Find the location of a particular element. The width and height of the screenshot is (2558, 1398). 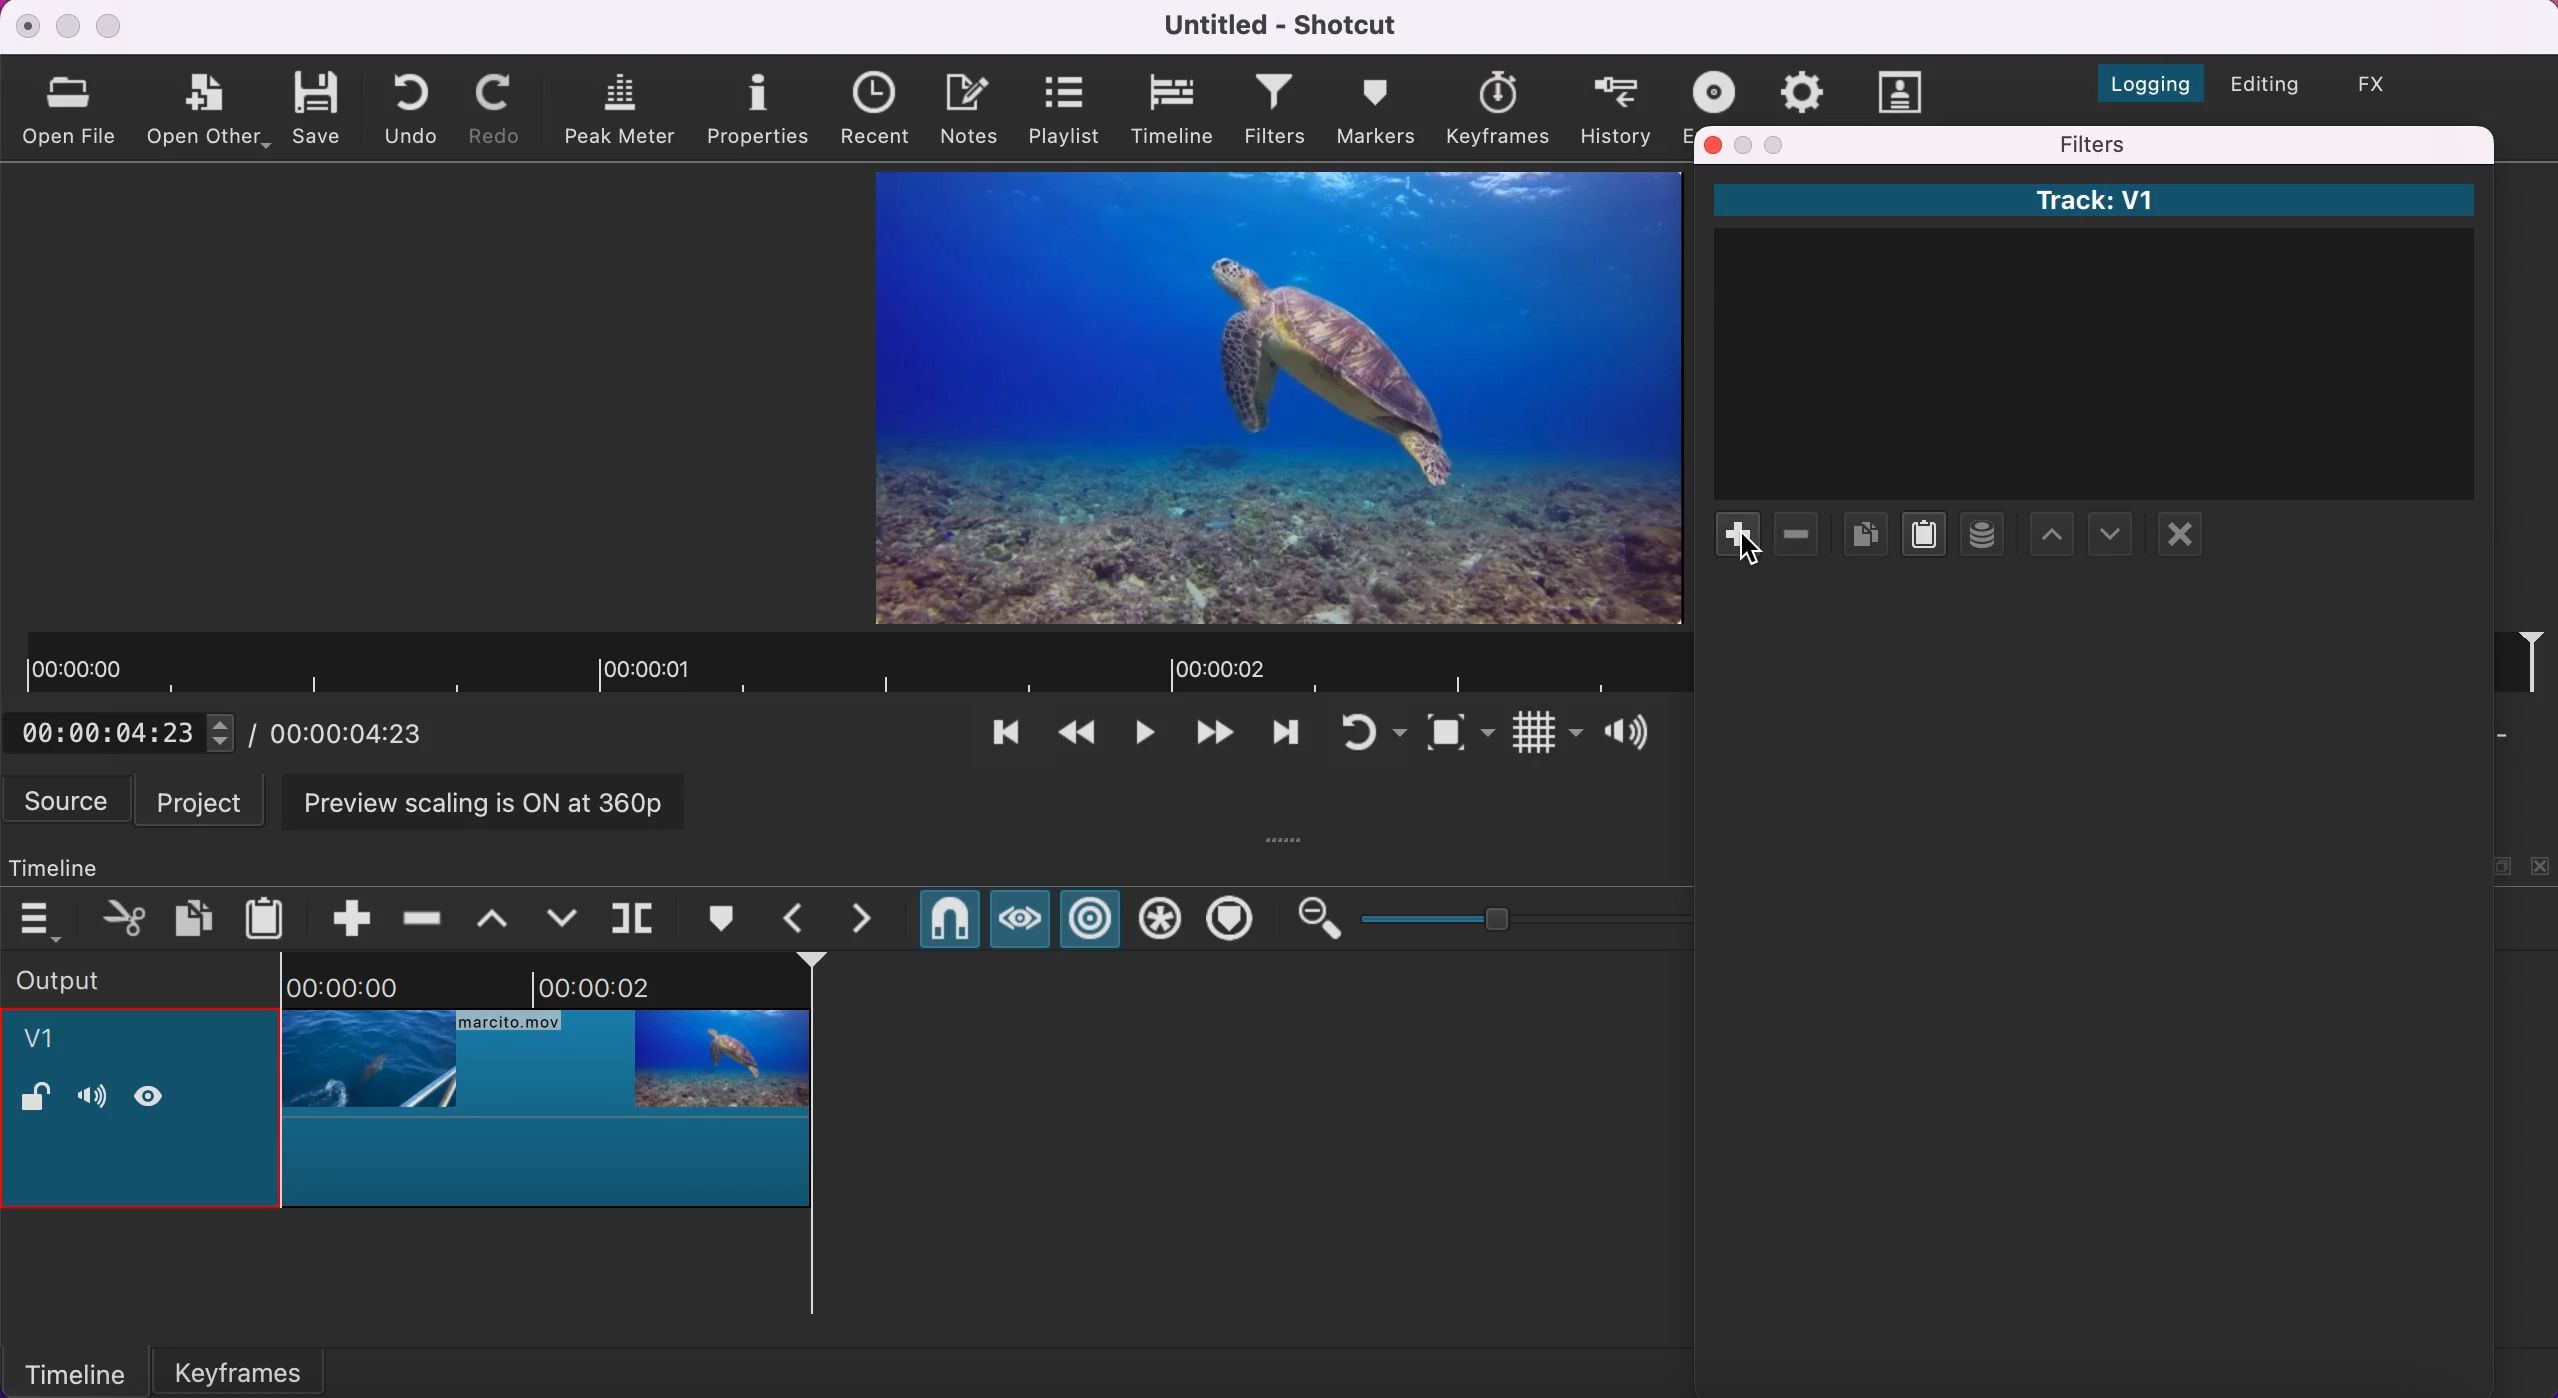

minimize is located at coordinates (67, 26).